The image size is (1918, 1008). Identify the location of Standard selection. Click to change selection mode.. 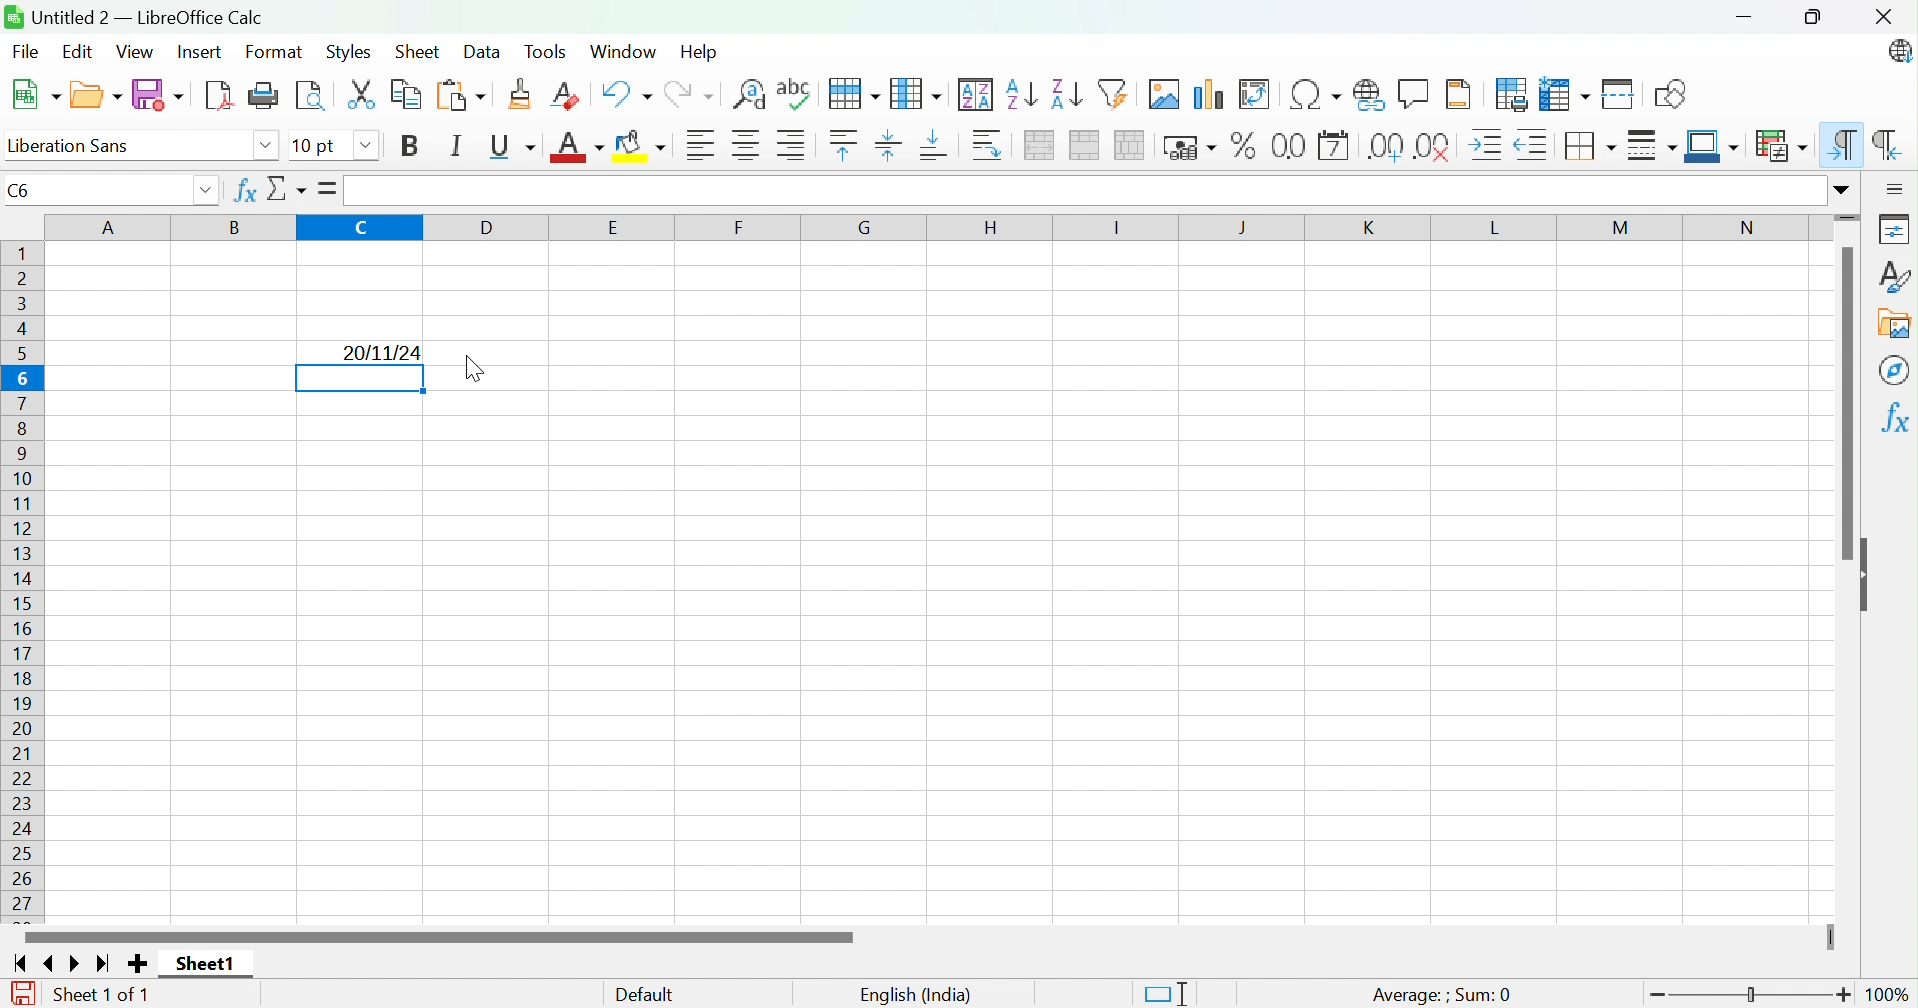
(1165, 994).